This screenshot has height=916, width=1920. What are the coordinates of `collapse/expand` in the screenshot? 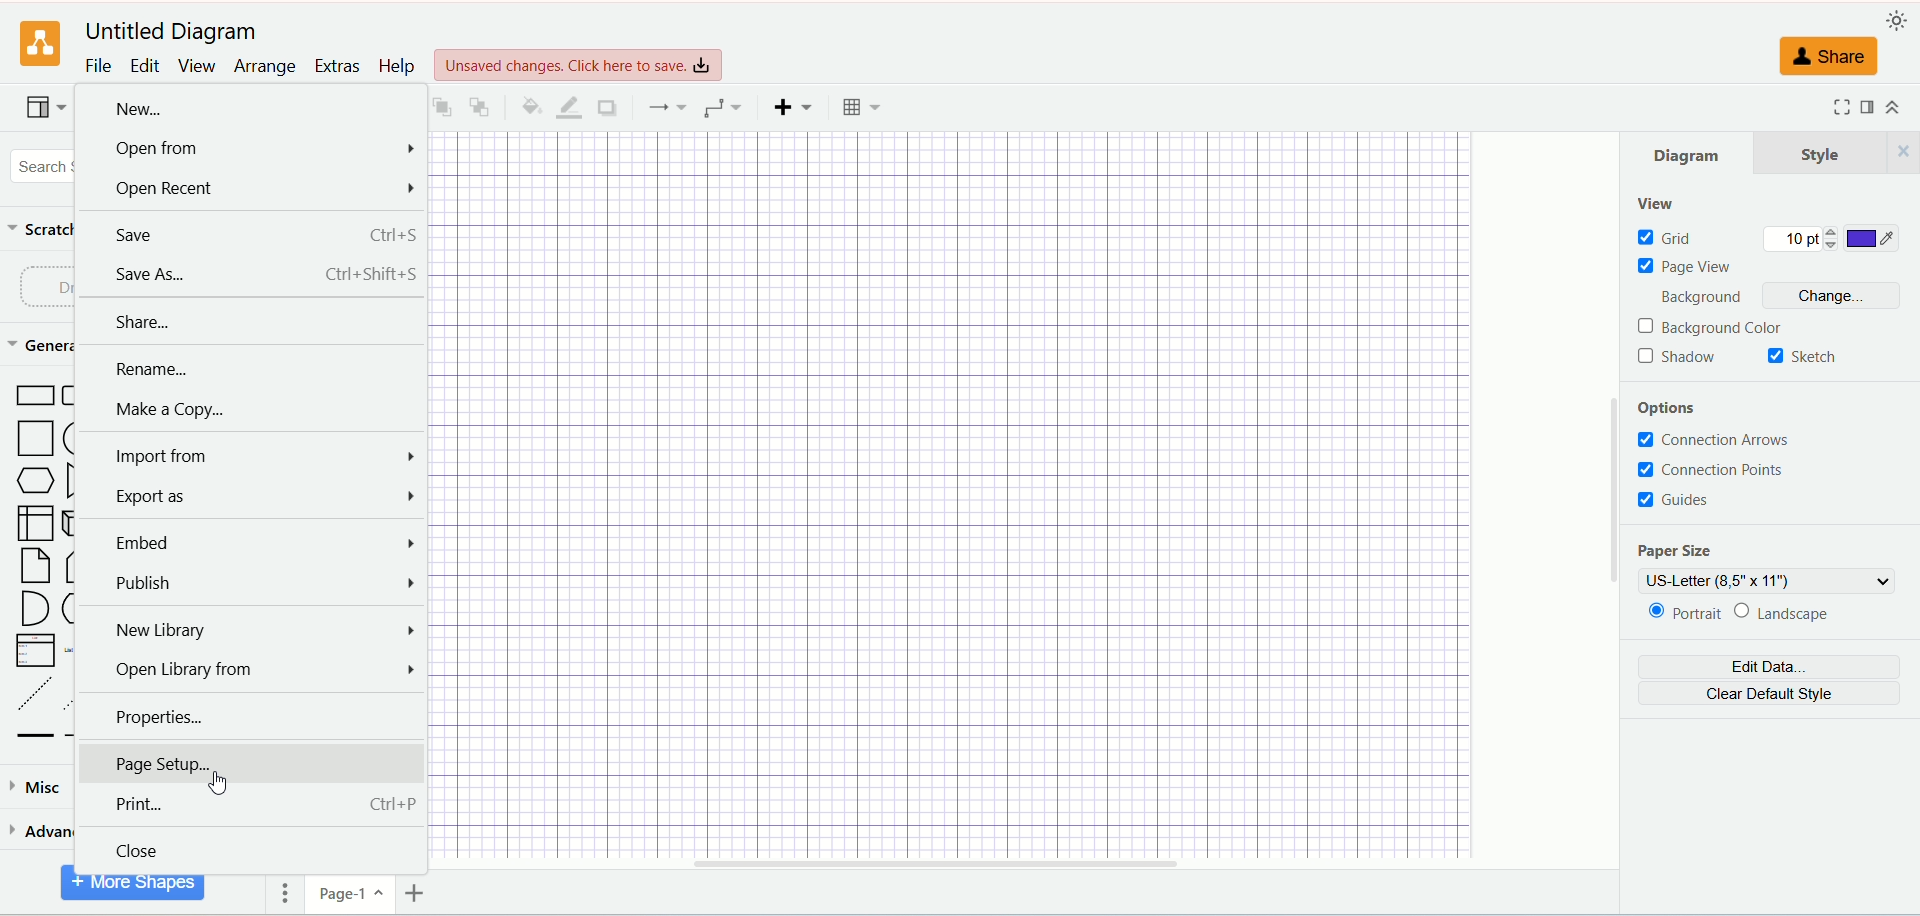 It's located at (1901, 109).